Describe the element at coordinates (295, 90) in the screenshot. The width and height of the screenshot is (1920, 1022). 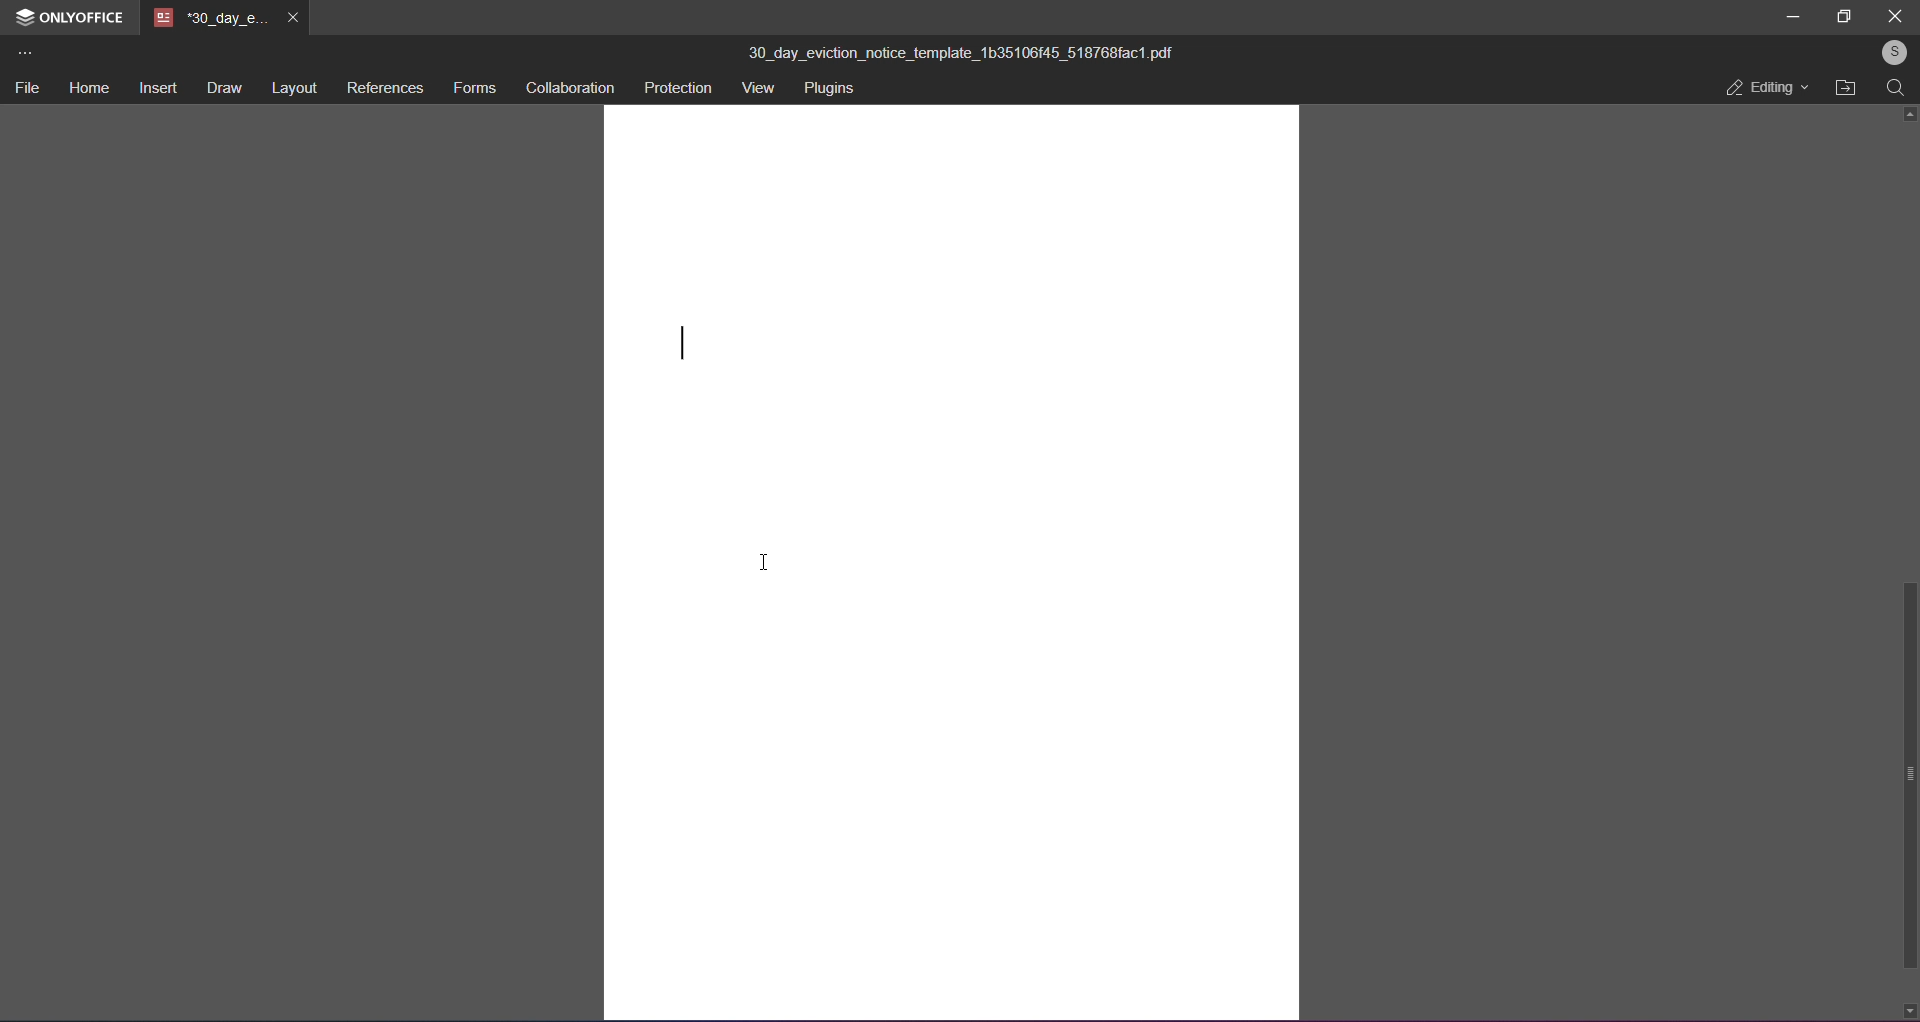
I see `layout` at that location.